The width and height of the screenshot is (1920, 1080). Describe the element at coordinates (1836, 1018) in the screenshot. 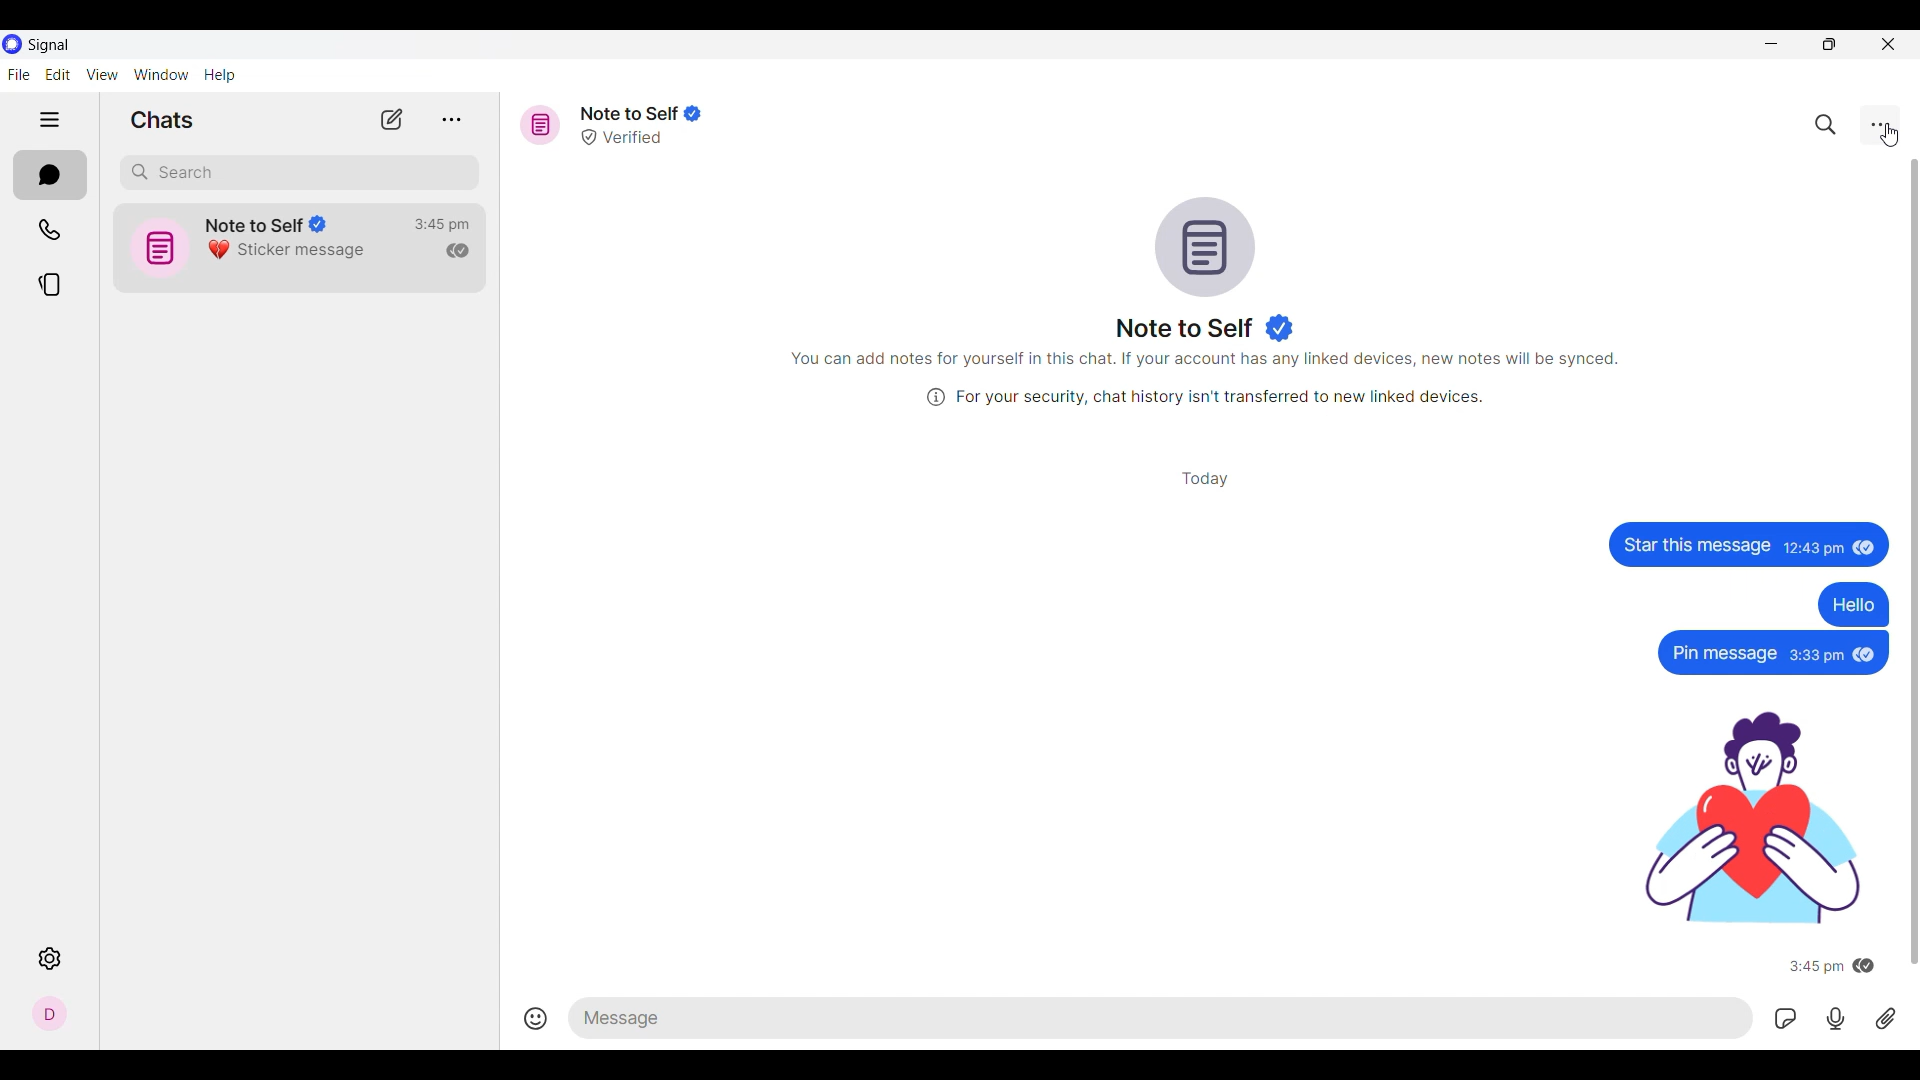

I see `Record voice message` at that location.